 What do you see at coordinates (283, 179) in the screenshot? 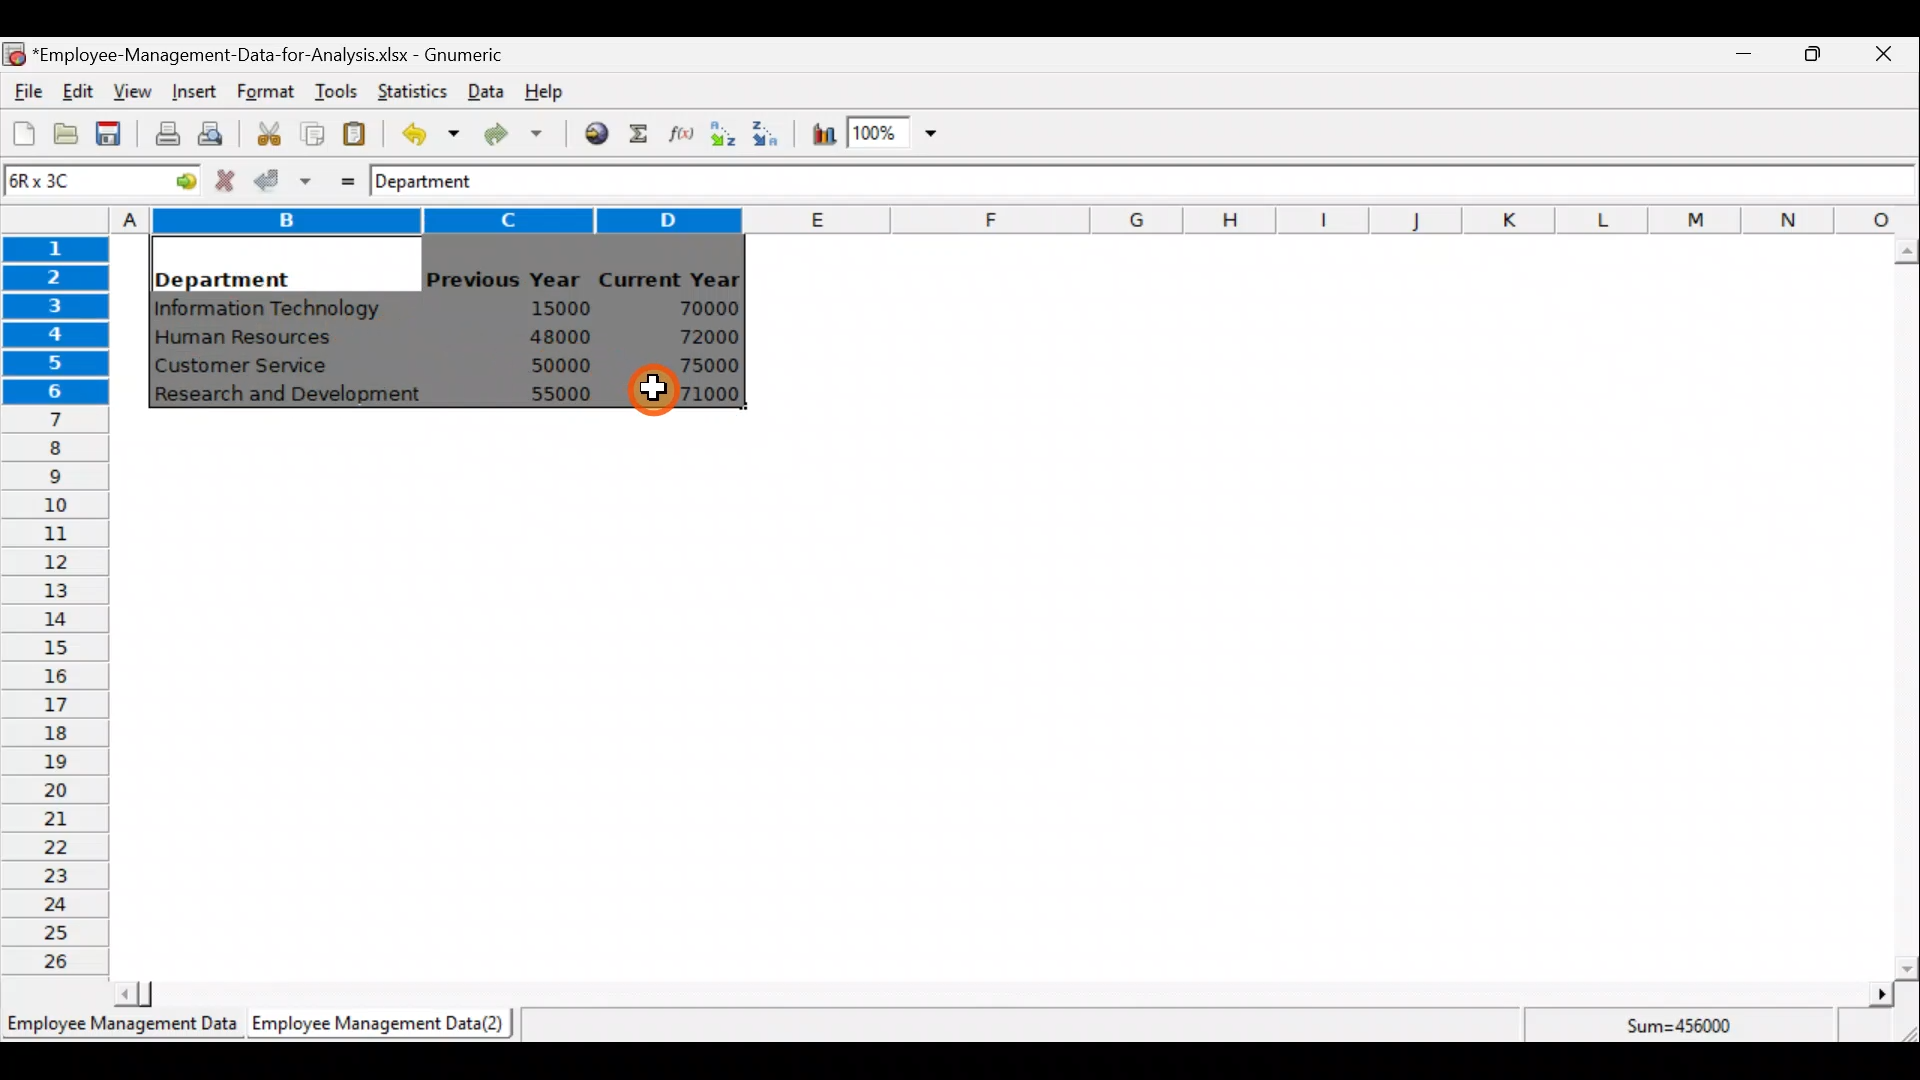
I see `Accept change` at bounding box center [283, 179].